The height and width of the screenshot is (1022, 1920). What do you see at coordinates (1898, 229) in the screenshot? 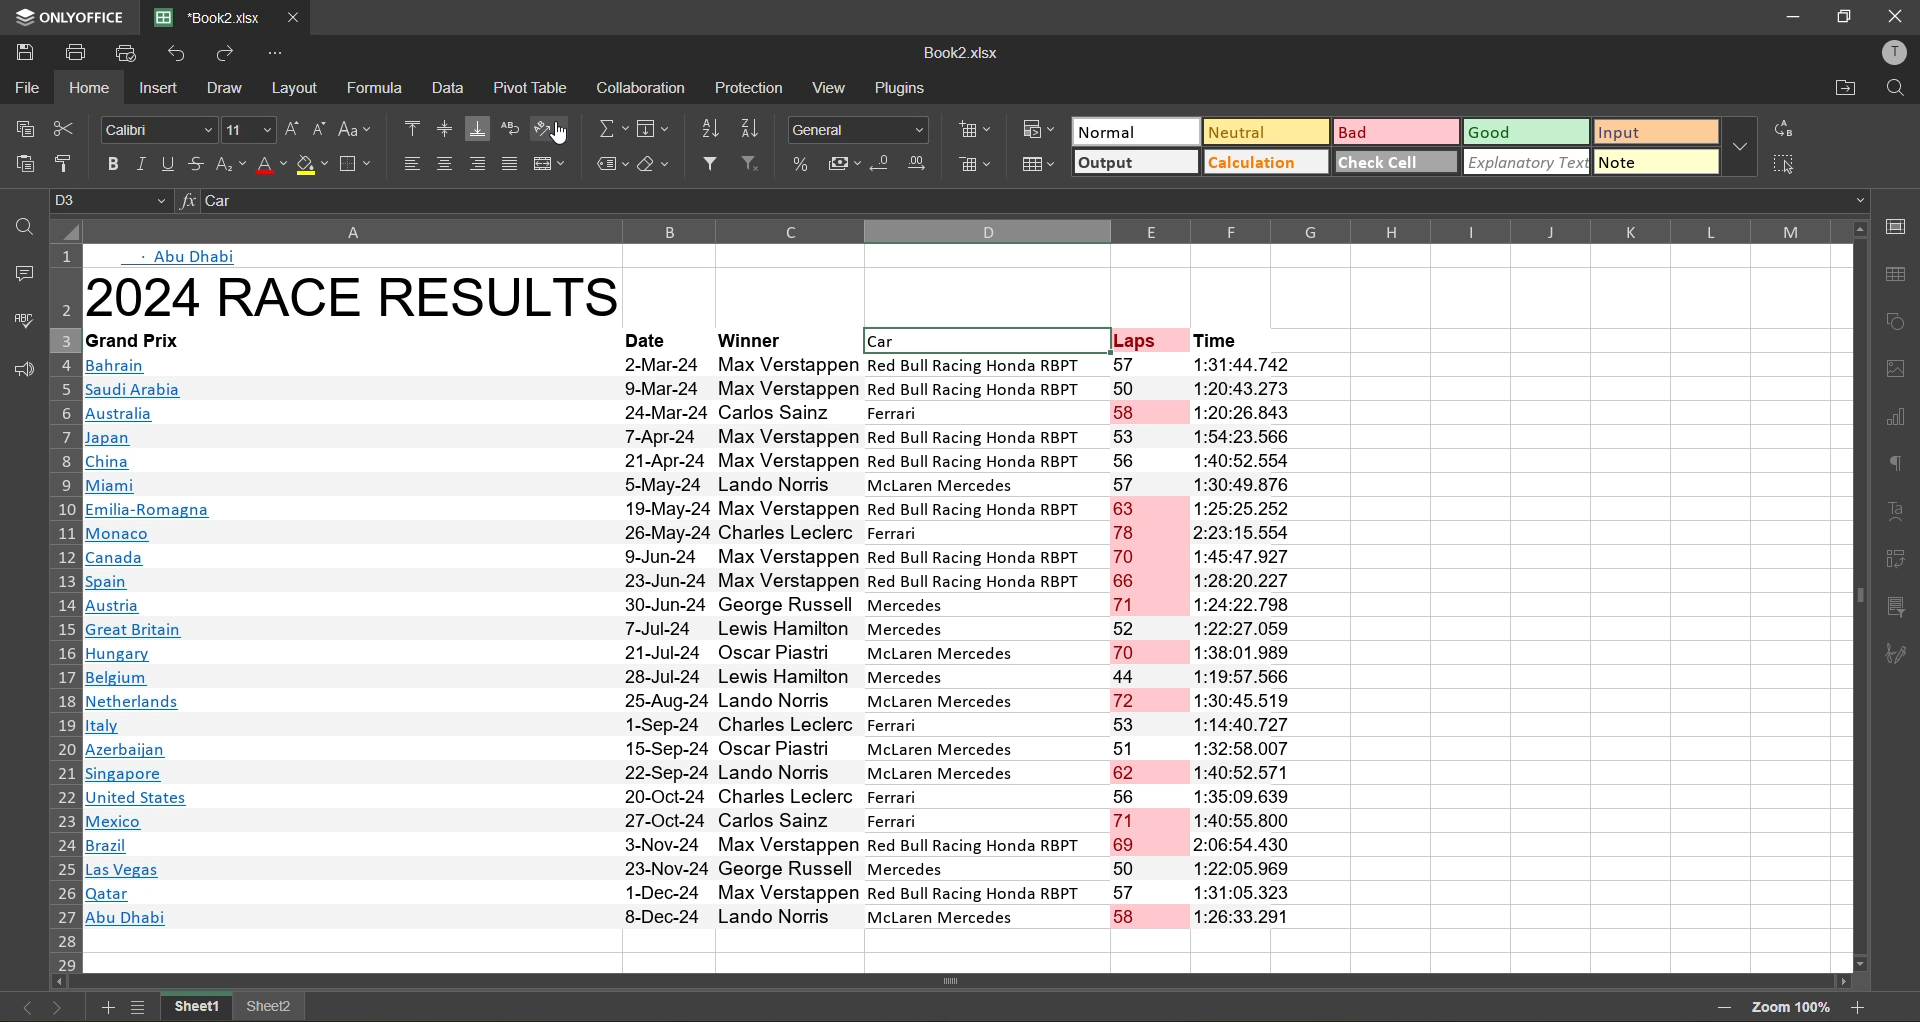
I see `call settings` at bounding box center [1898, 229].